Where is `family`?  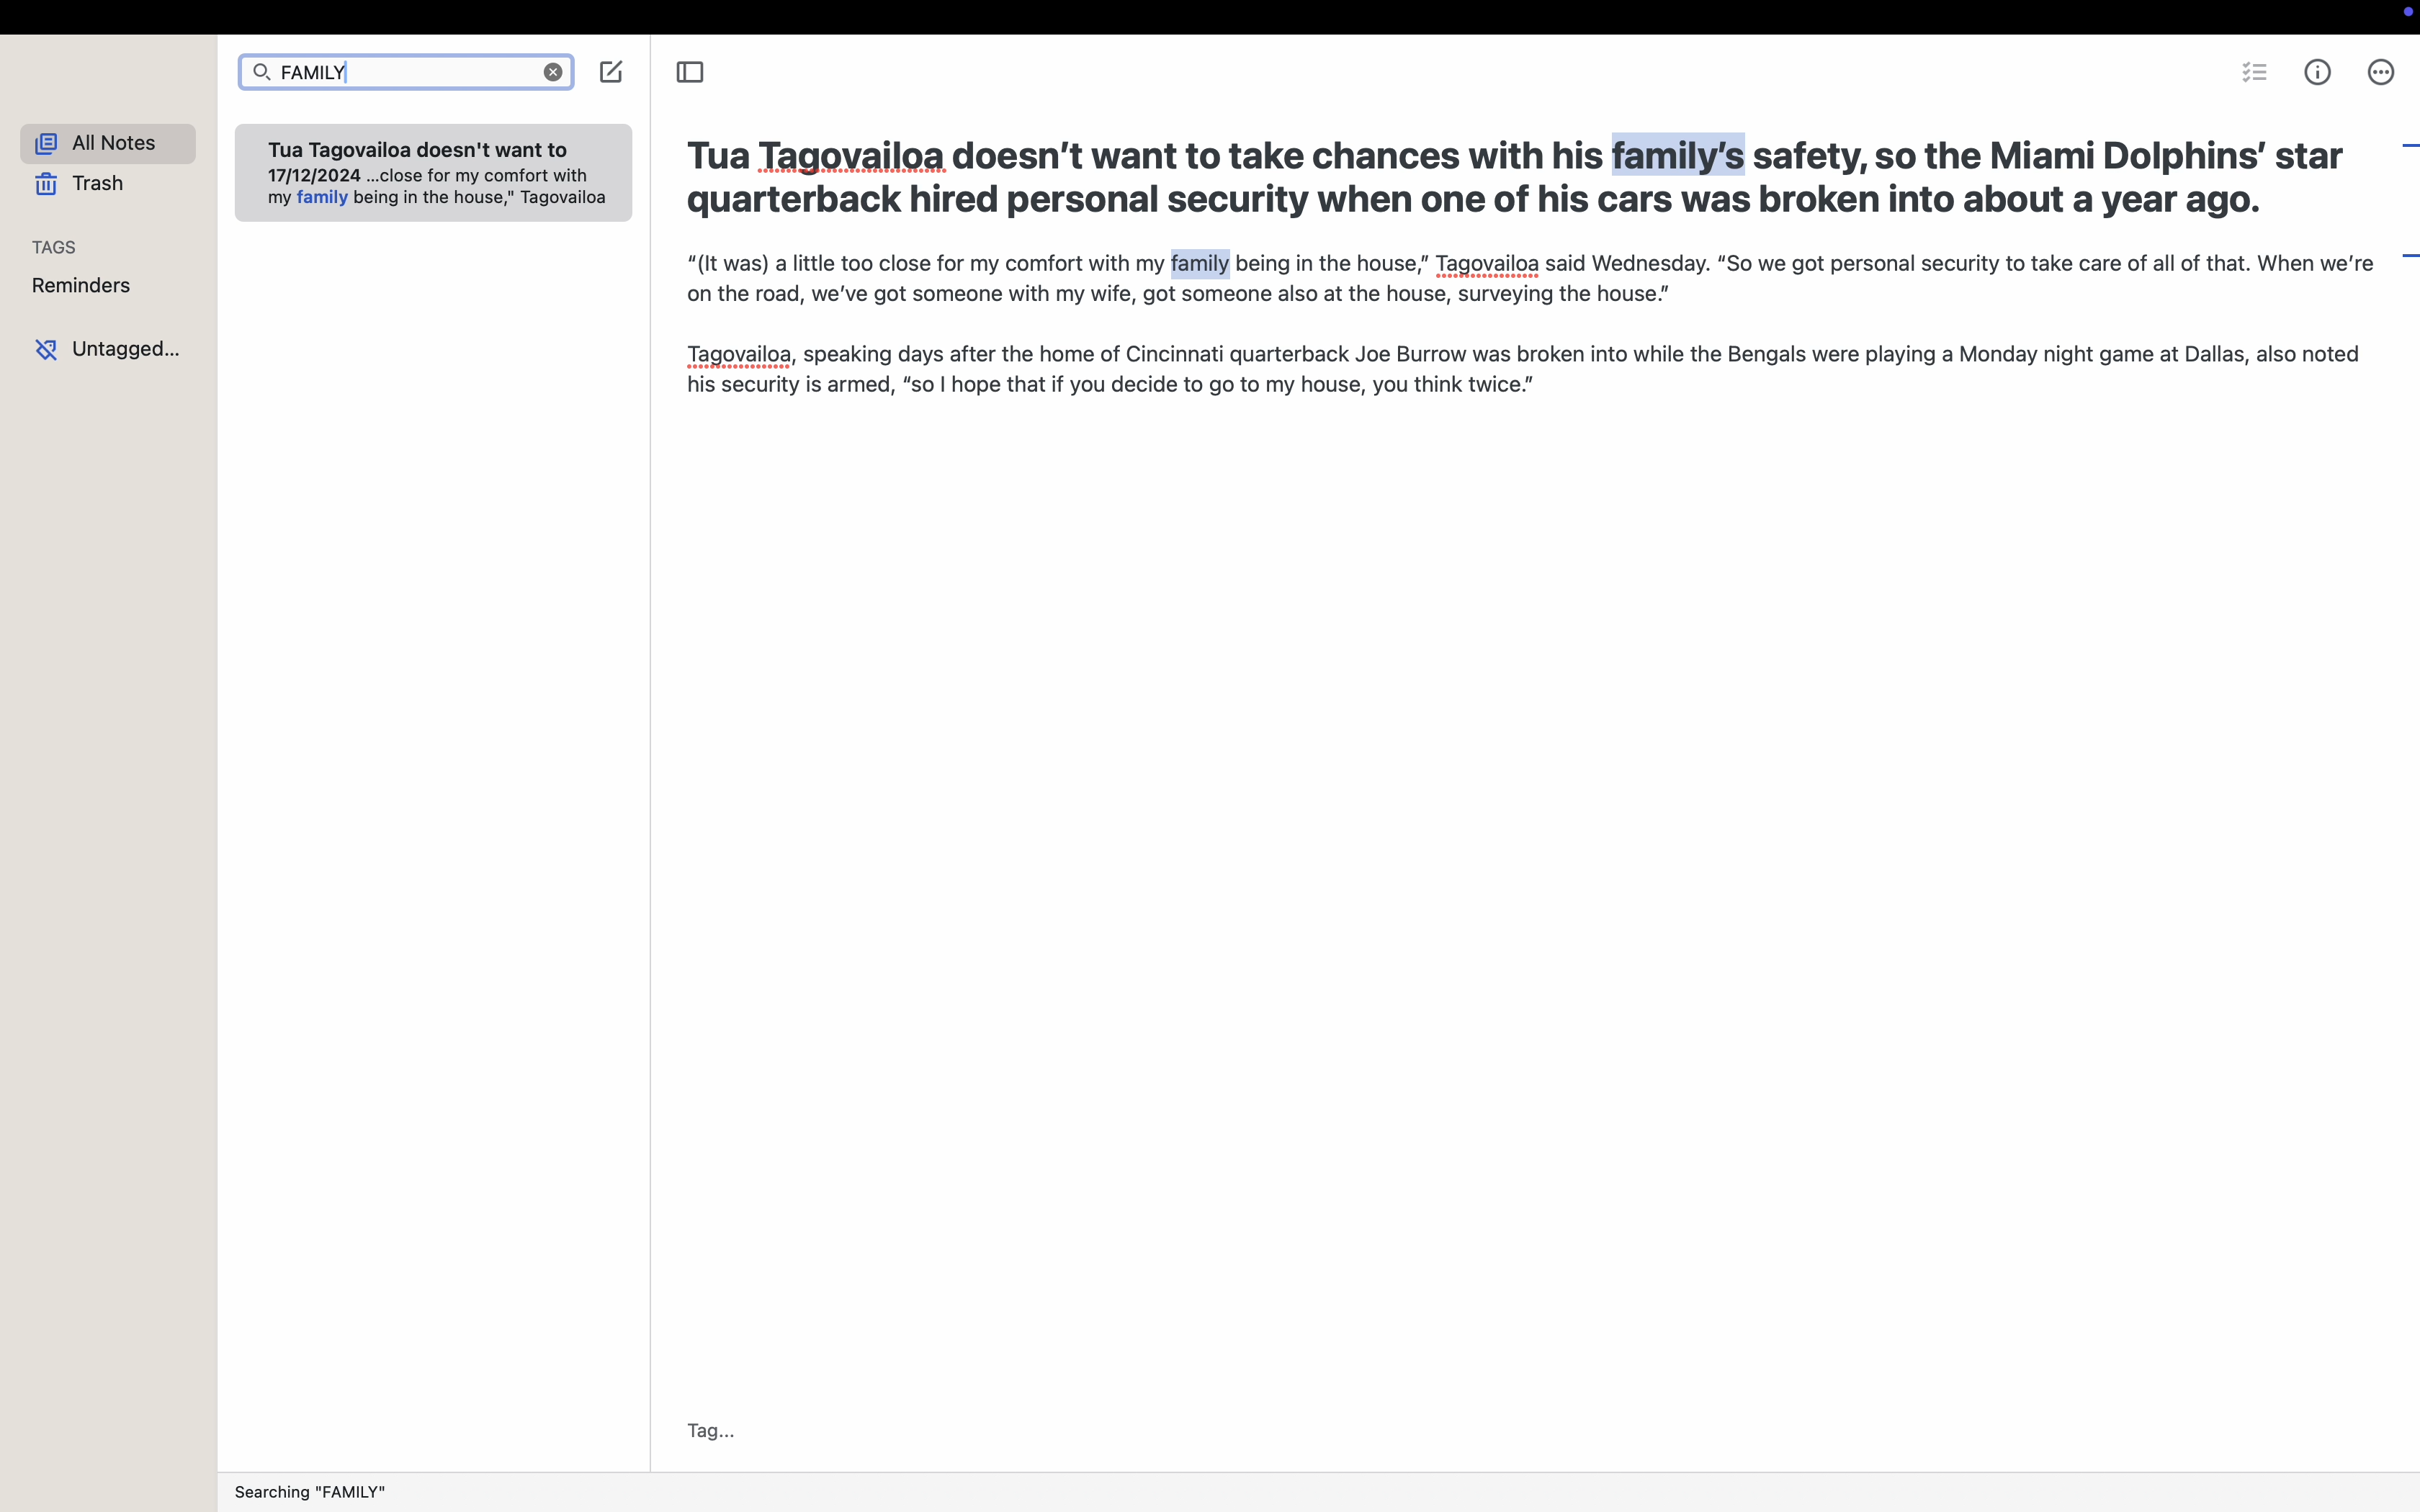
family is located at coordinates (405, 75).